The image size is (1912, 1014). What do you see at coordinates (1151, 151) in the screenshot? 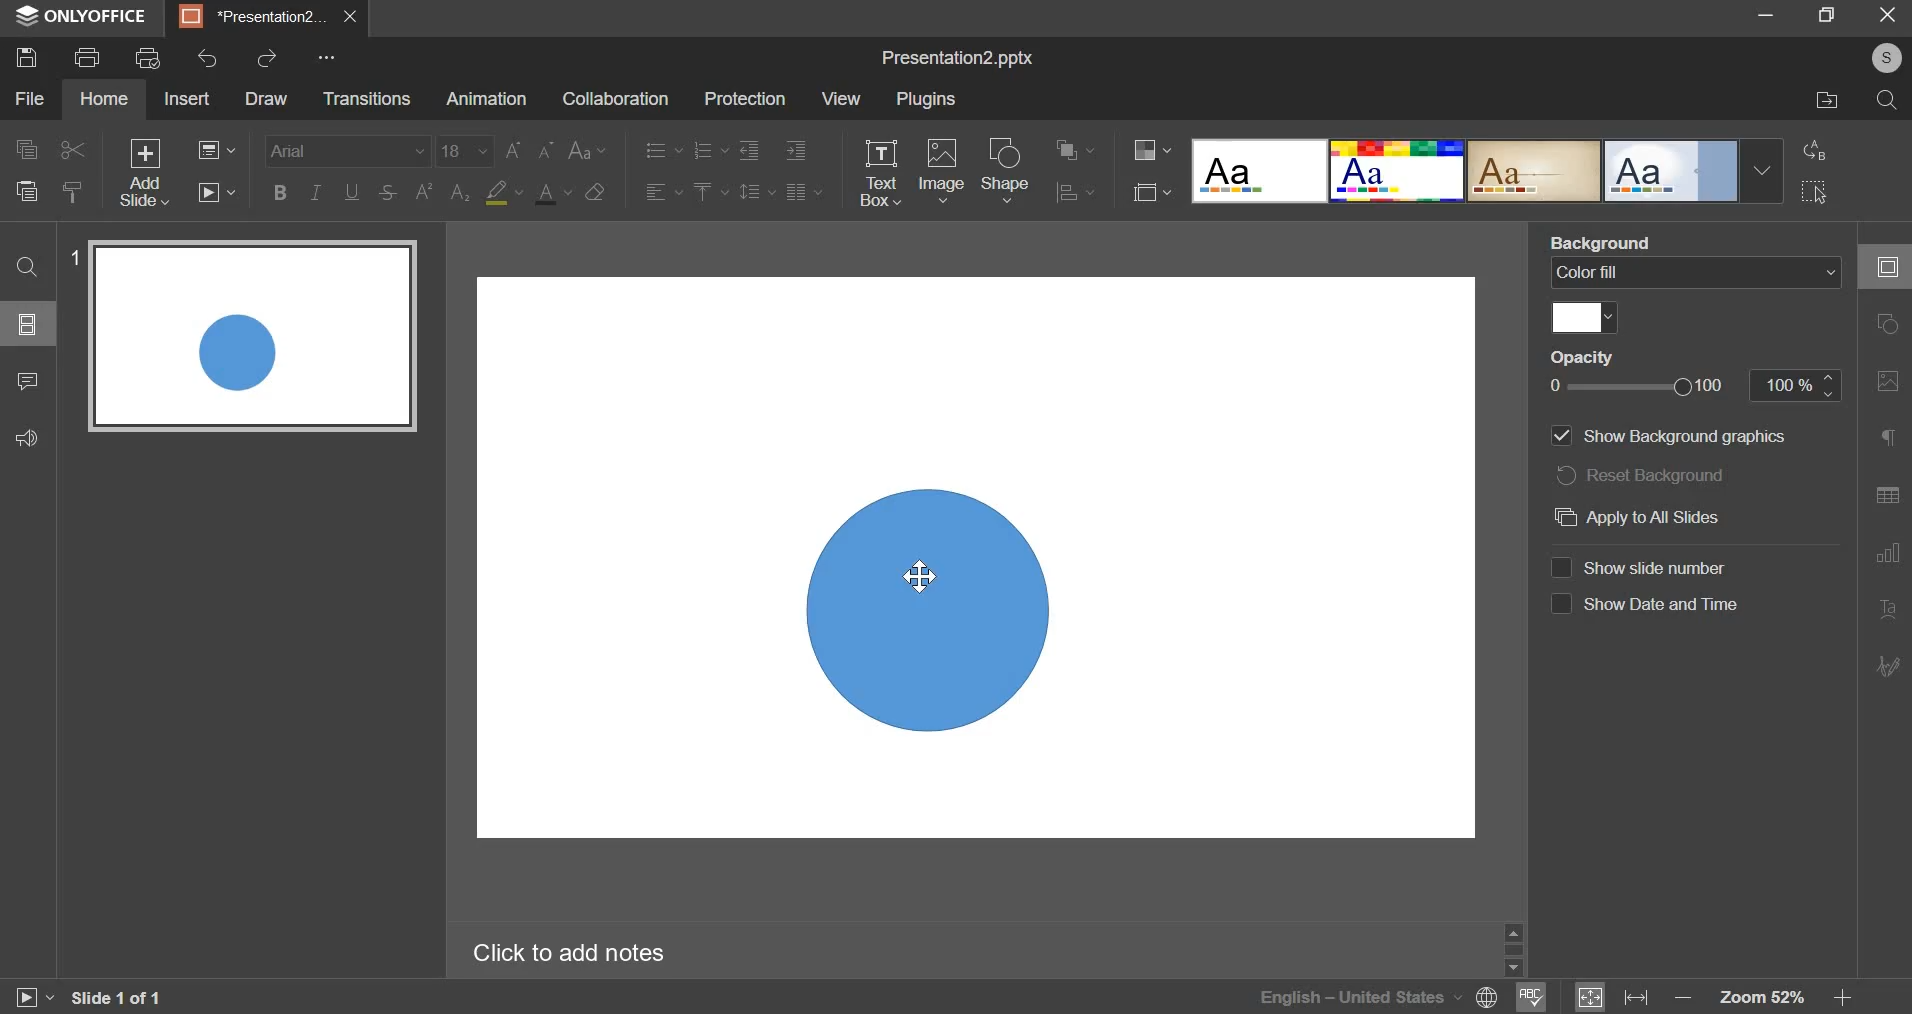
I see `change color theme` at bounding box center [1151, 151].